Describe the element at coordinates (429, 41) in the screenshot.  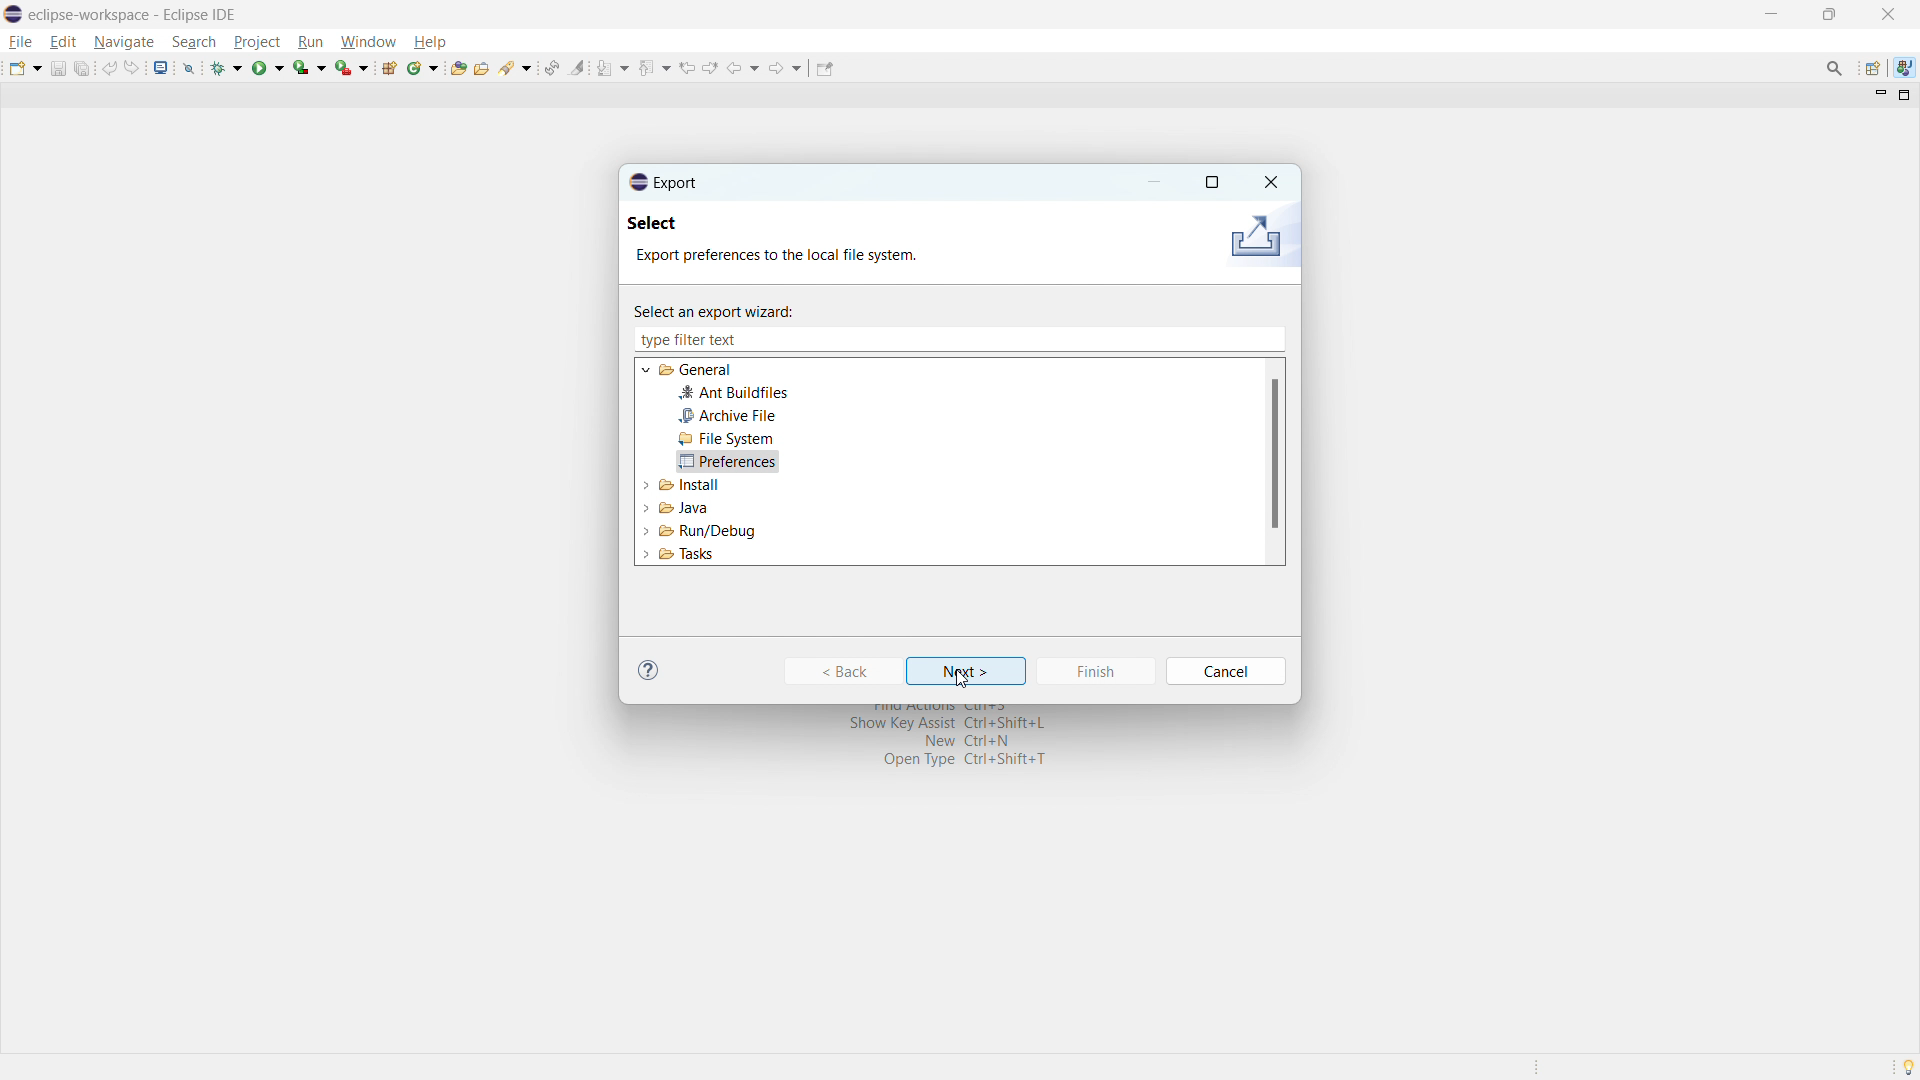
I see `help` at that location.